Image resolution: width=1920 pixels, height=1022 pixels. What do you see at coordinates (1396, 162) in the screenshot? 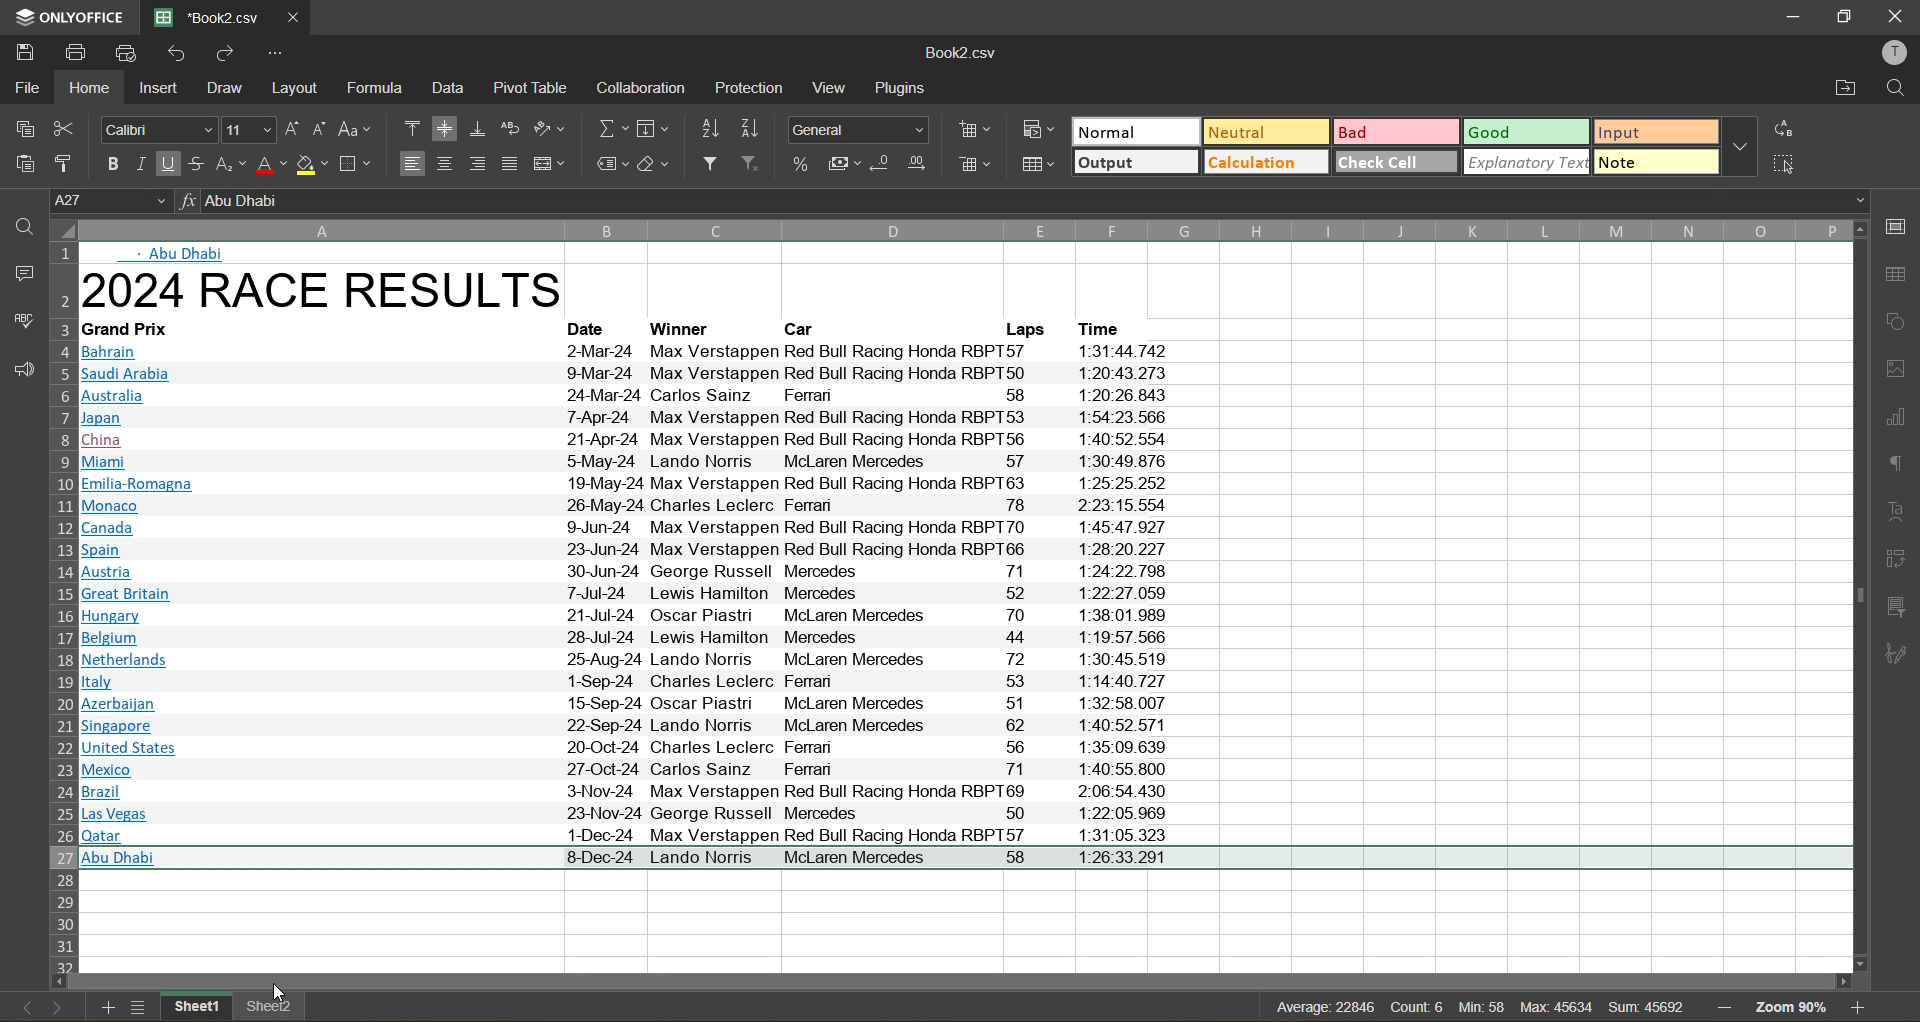
I see `check cell` at bounding box center [1396, 162].